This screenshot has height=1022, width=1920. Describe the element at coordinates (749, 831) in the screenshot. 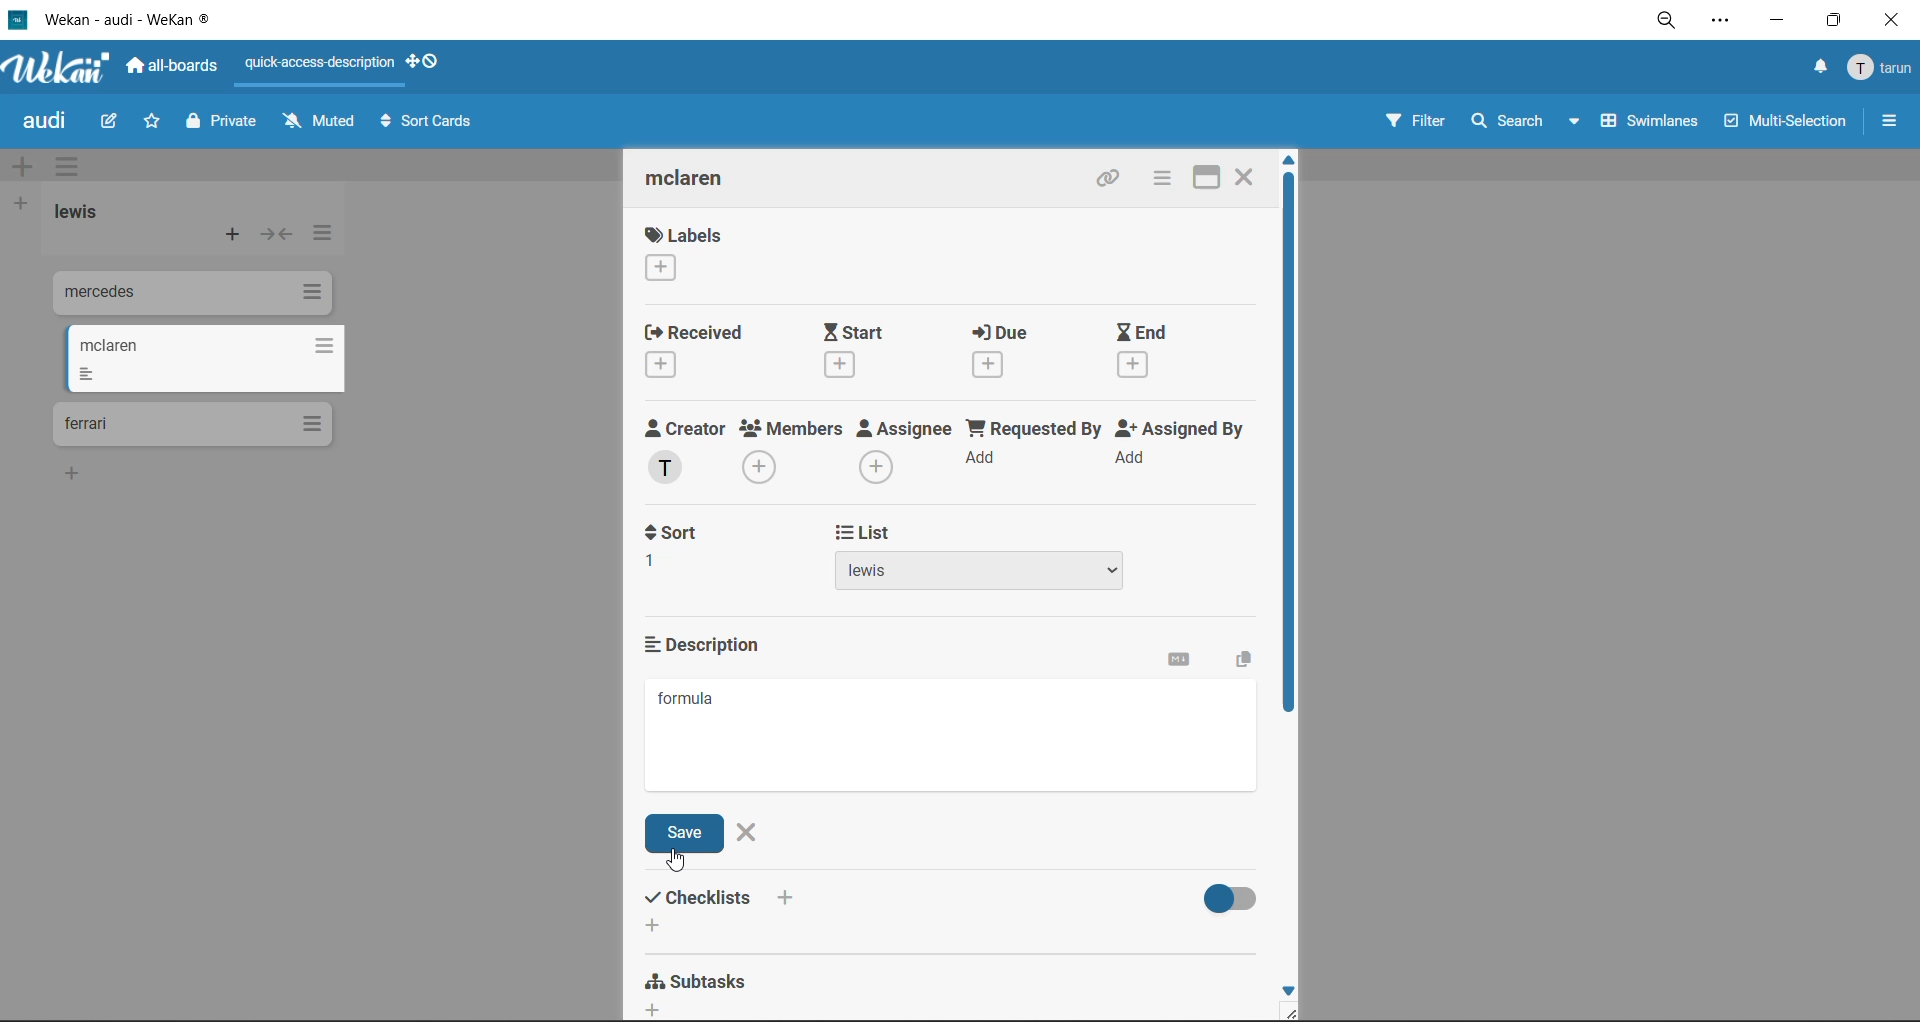

I see `close` at that location.